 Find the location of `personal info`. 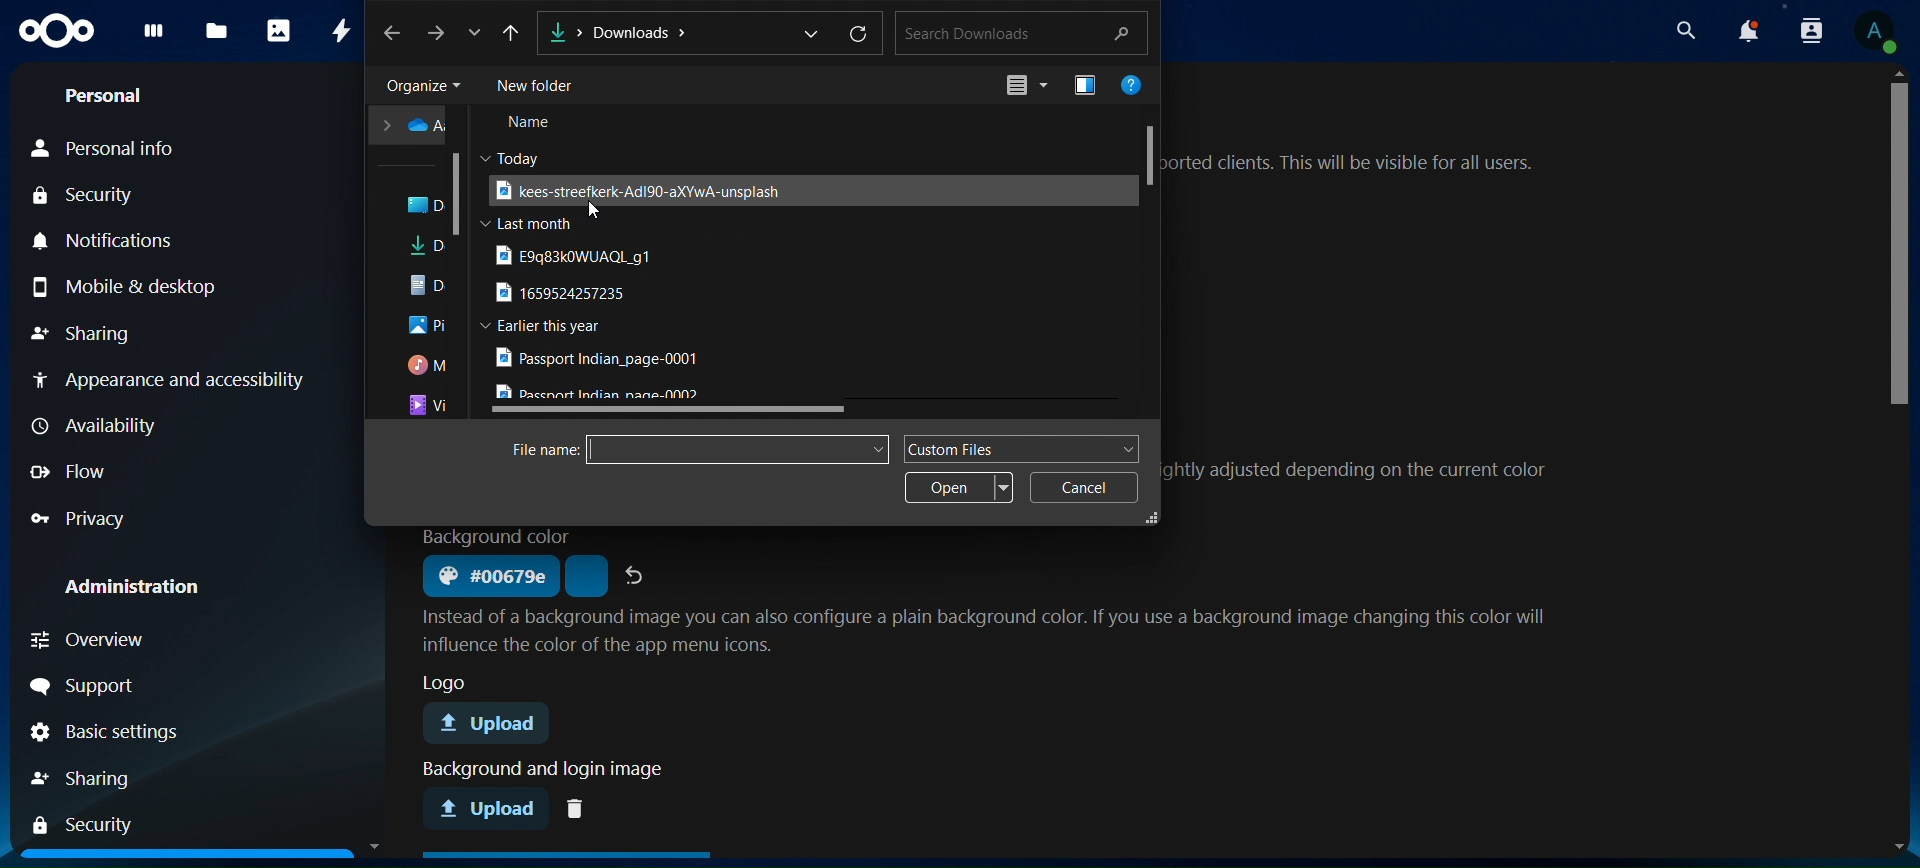

personal info is located at coordinates (117, 146).